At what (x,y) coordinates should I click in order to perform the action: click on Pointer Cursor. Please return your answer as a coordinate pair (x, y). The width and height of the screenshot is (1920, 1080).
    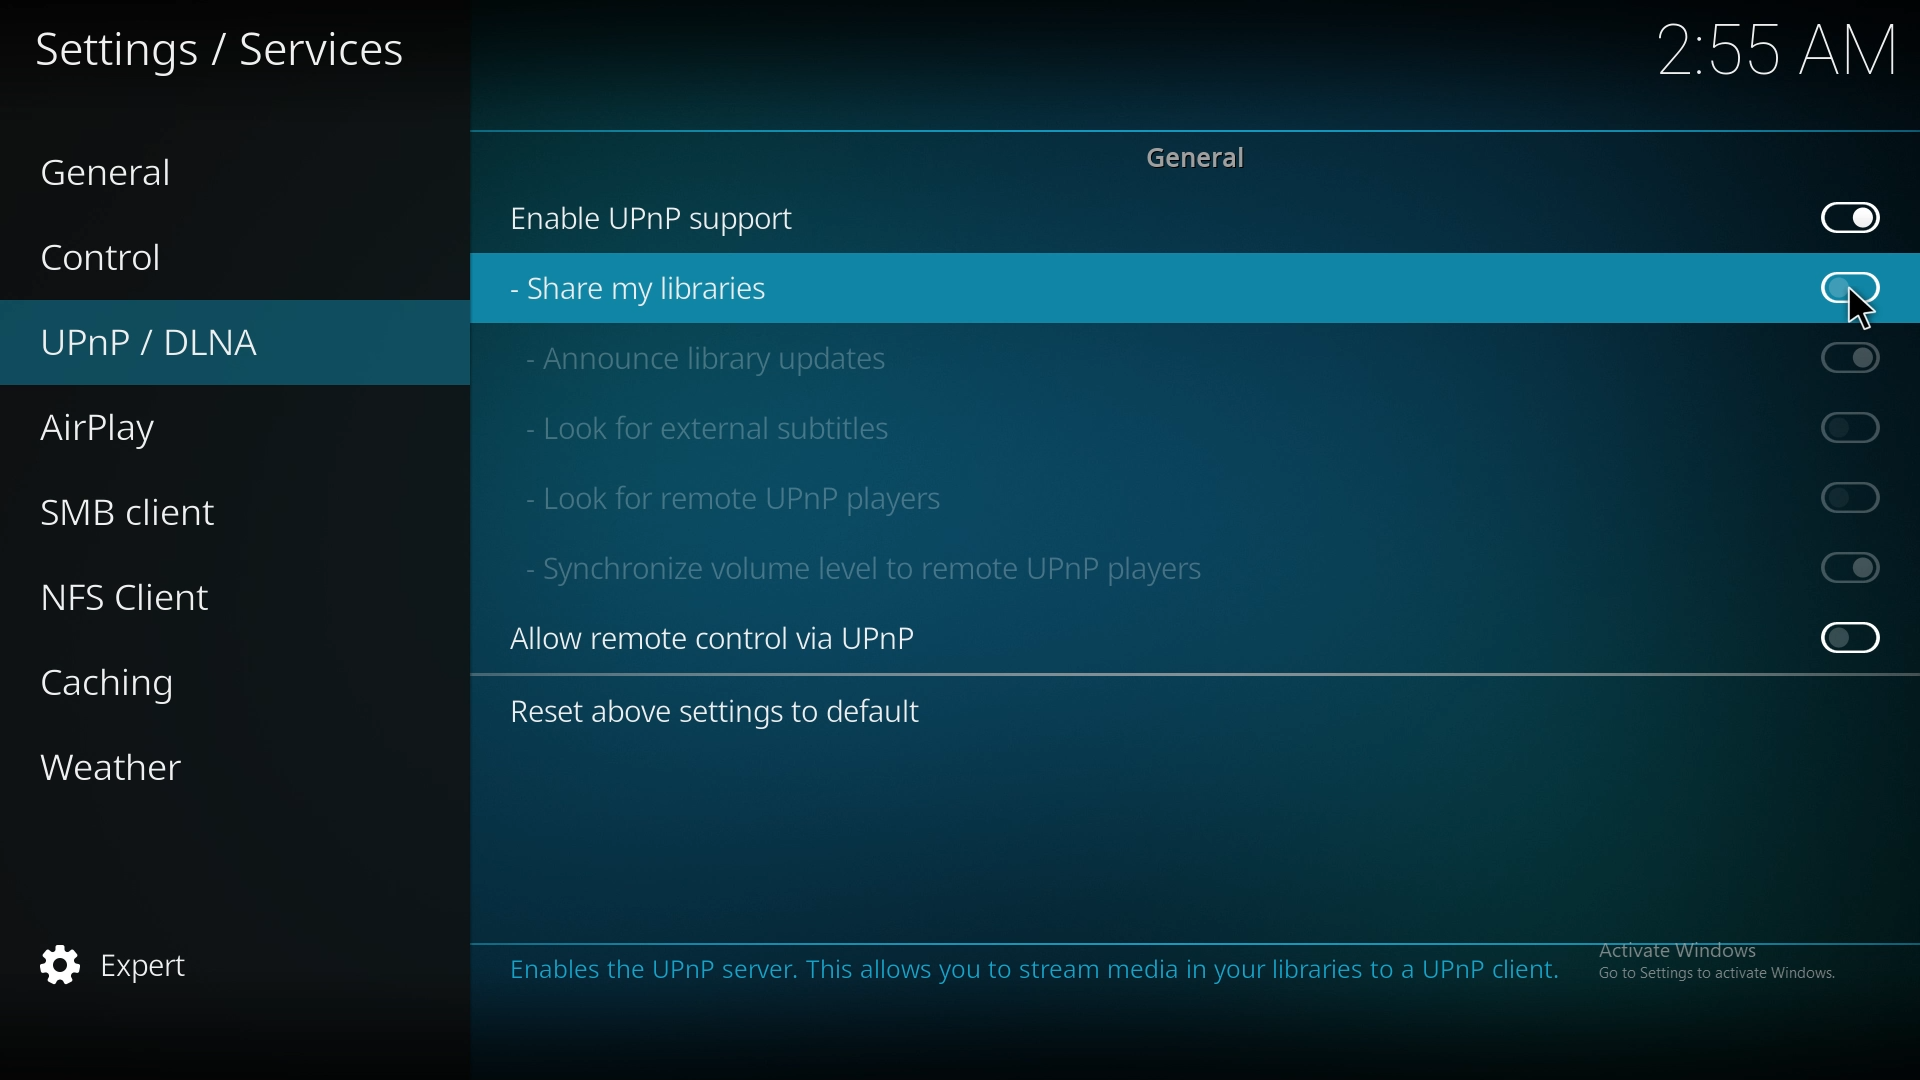
    Looking at the image, I should click on (1860, 305).